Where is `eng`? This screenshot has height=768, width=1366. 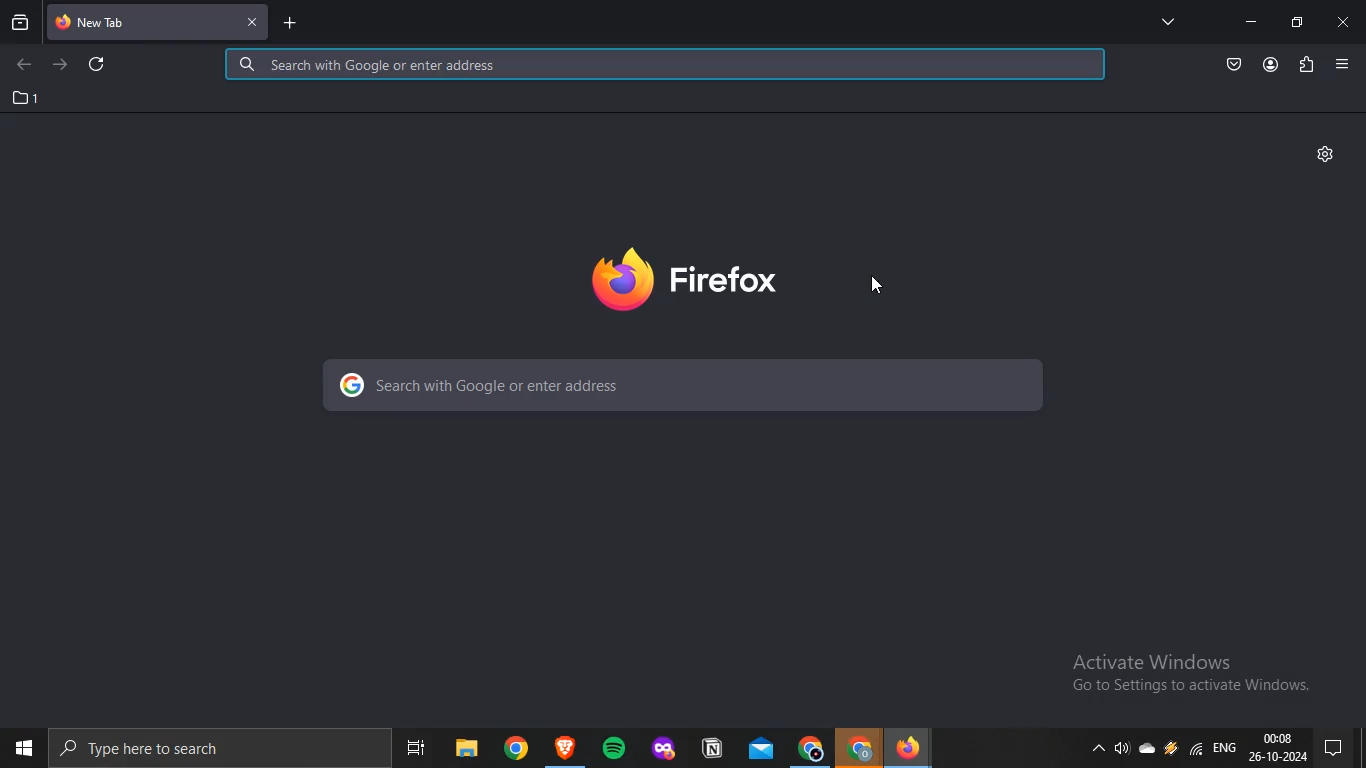
eng is located at coordinates (1228, 753).